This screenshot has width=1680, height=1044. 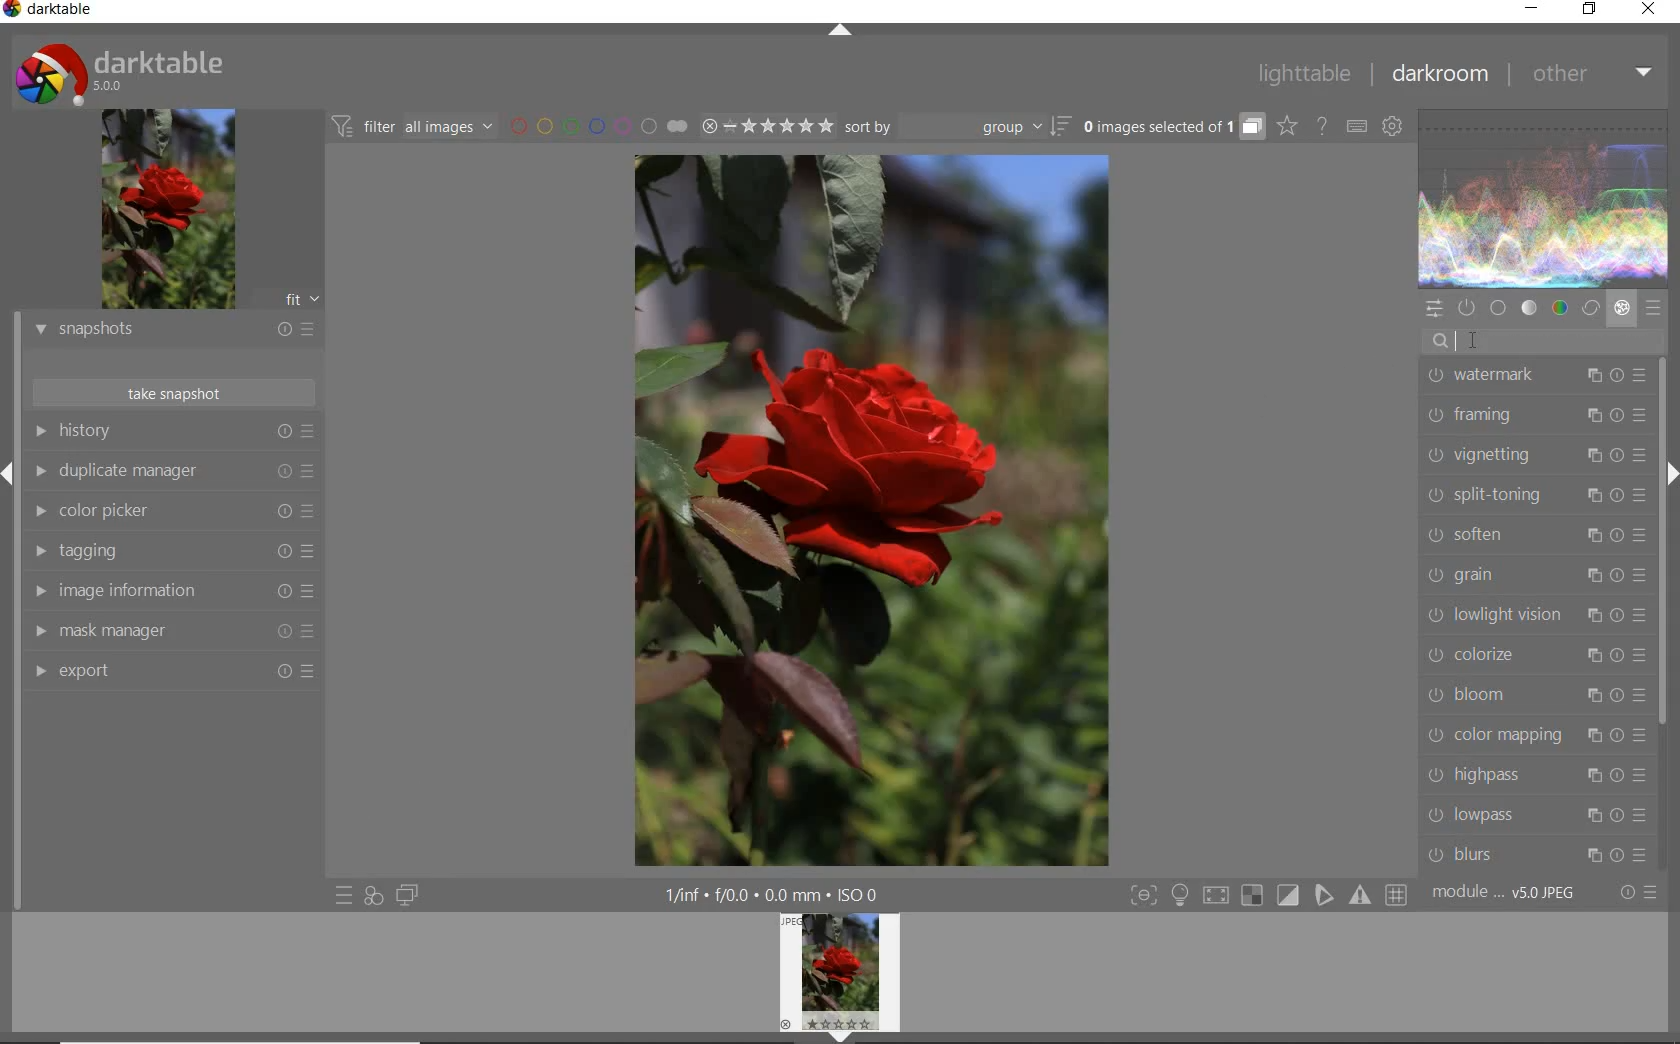 What do you see at coordinates (1590, 76) in the screenshot?
I see `other` at bounding box center [1590, 76].